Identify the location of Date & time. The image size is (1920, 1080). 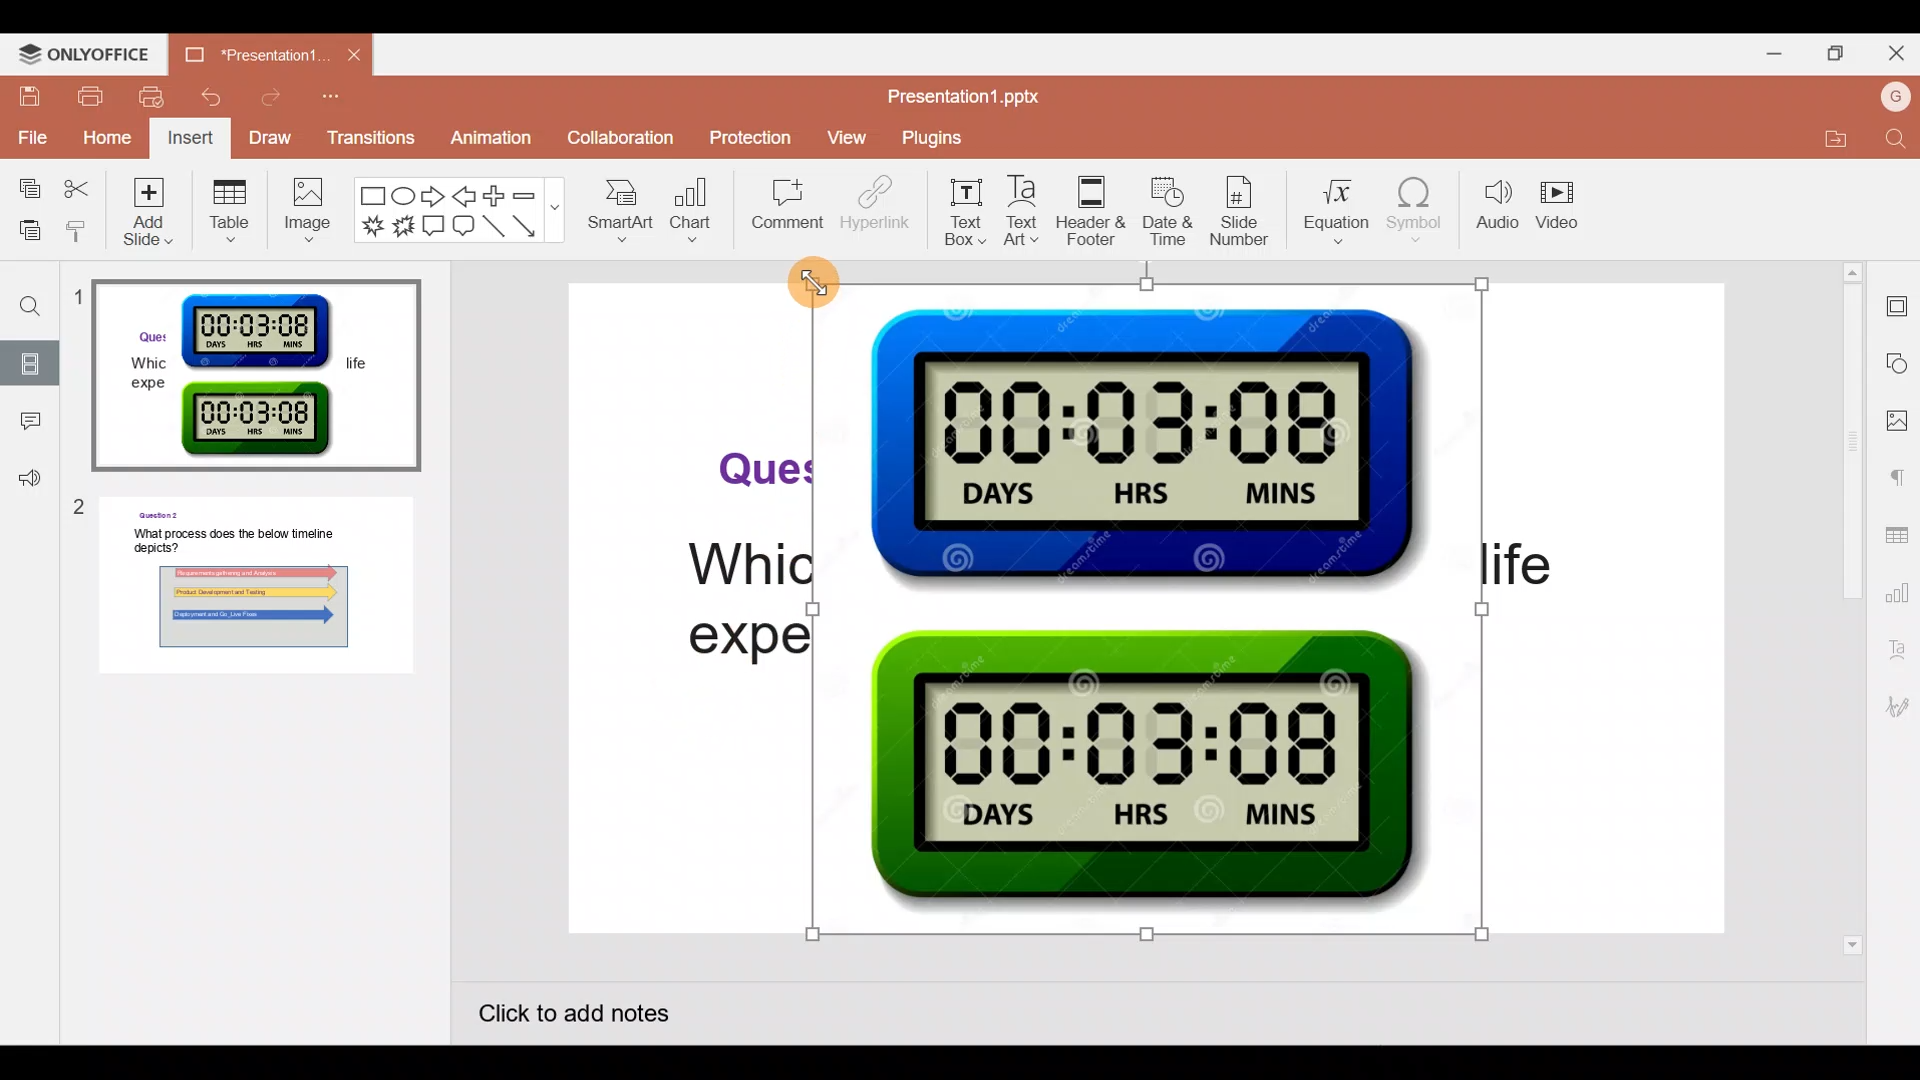
(1170, 215).